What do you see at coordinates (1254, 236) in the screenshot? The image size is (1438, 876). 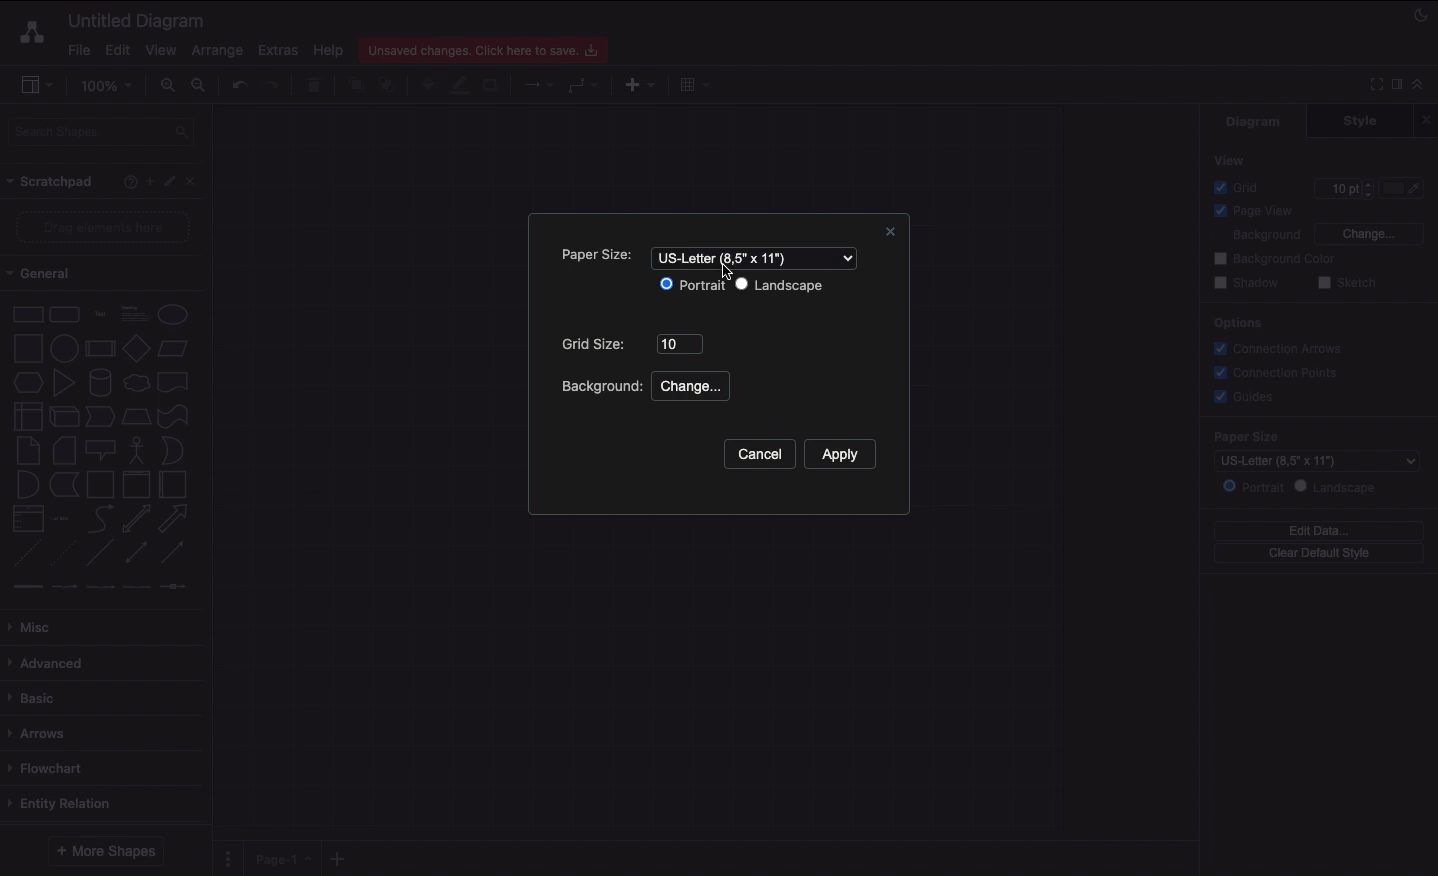 I see `Background ` at bounding box center [1254, 236].